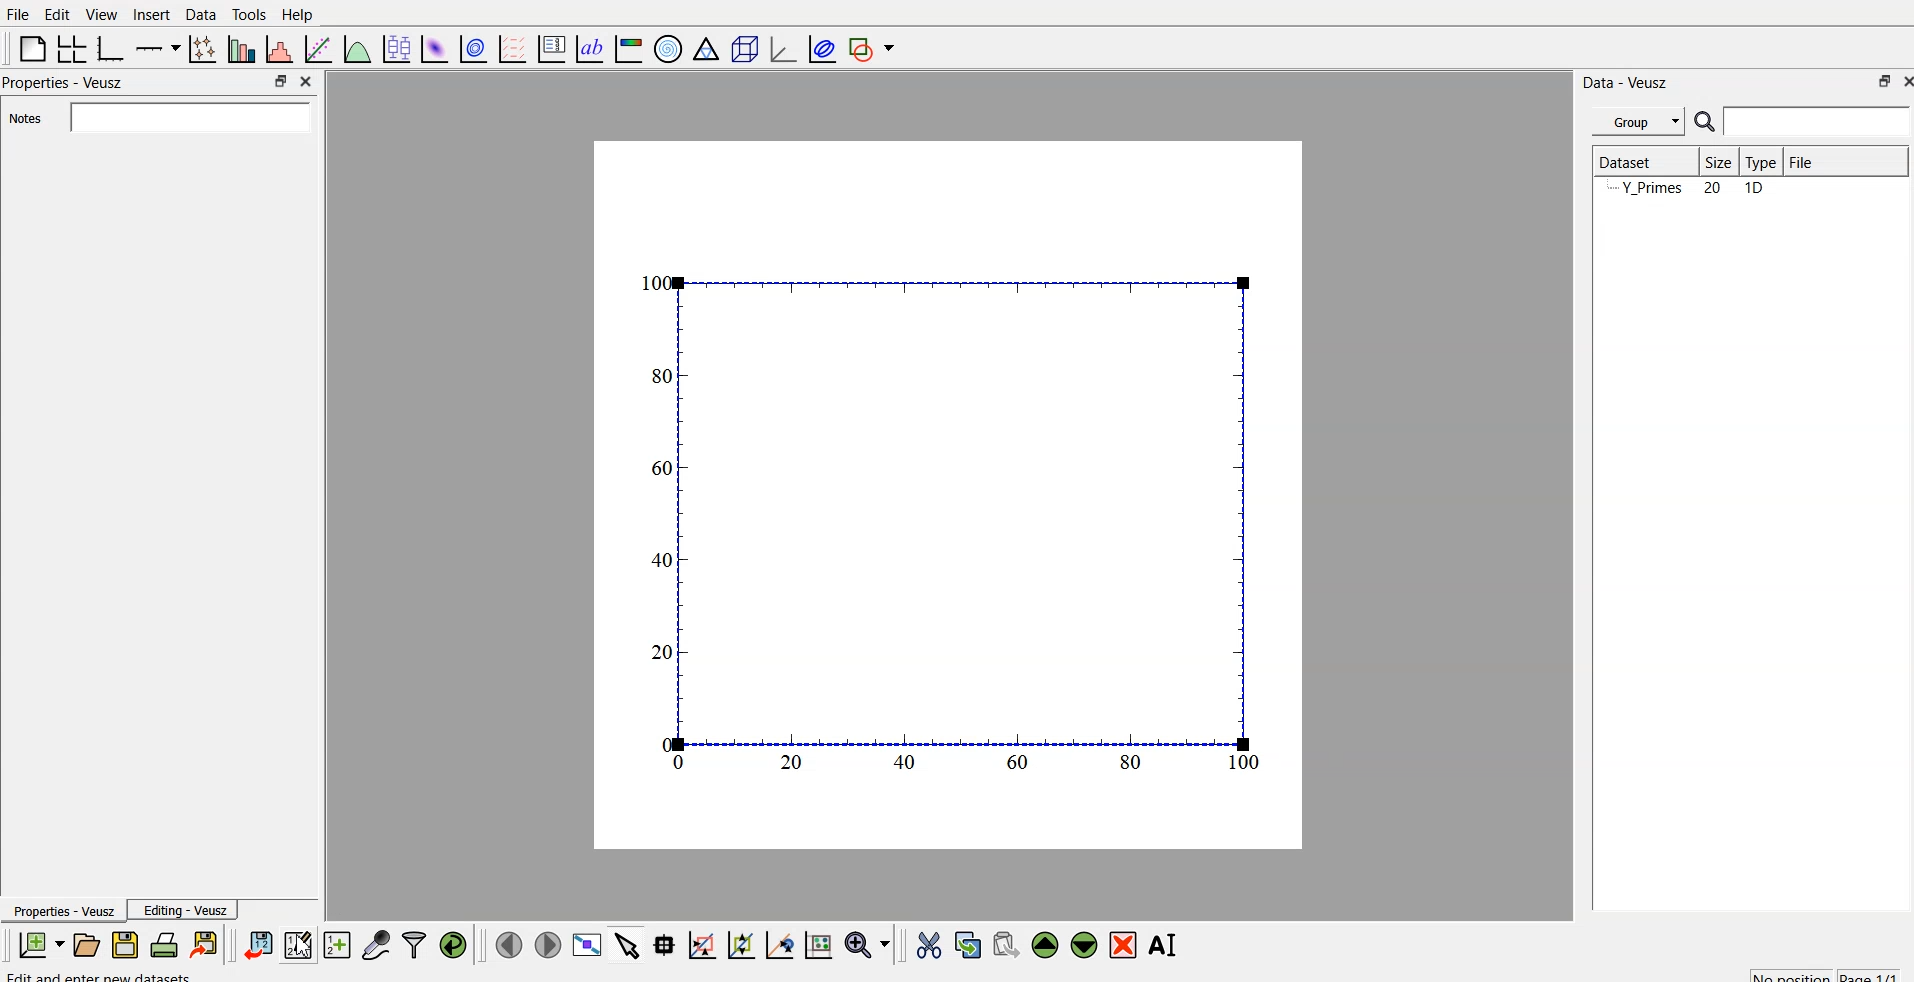 The width and height of the screenshot is (1914, 982). Describe the element at coordinates (629, 51) in the screenshot. I see `image color bar ` at that location.